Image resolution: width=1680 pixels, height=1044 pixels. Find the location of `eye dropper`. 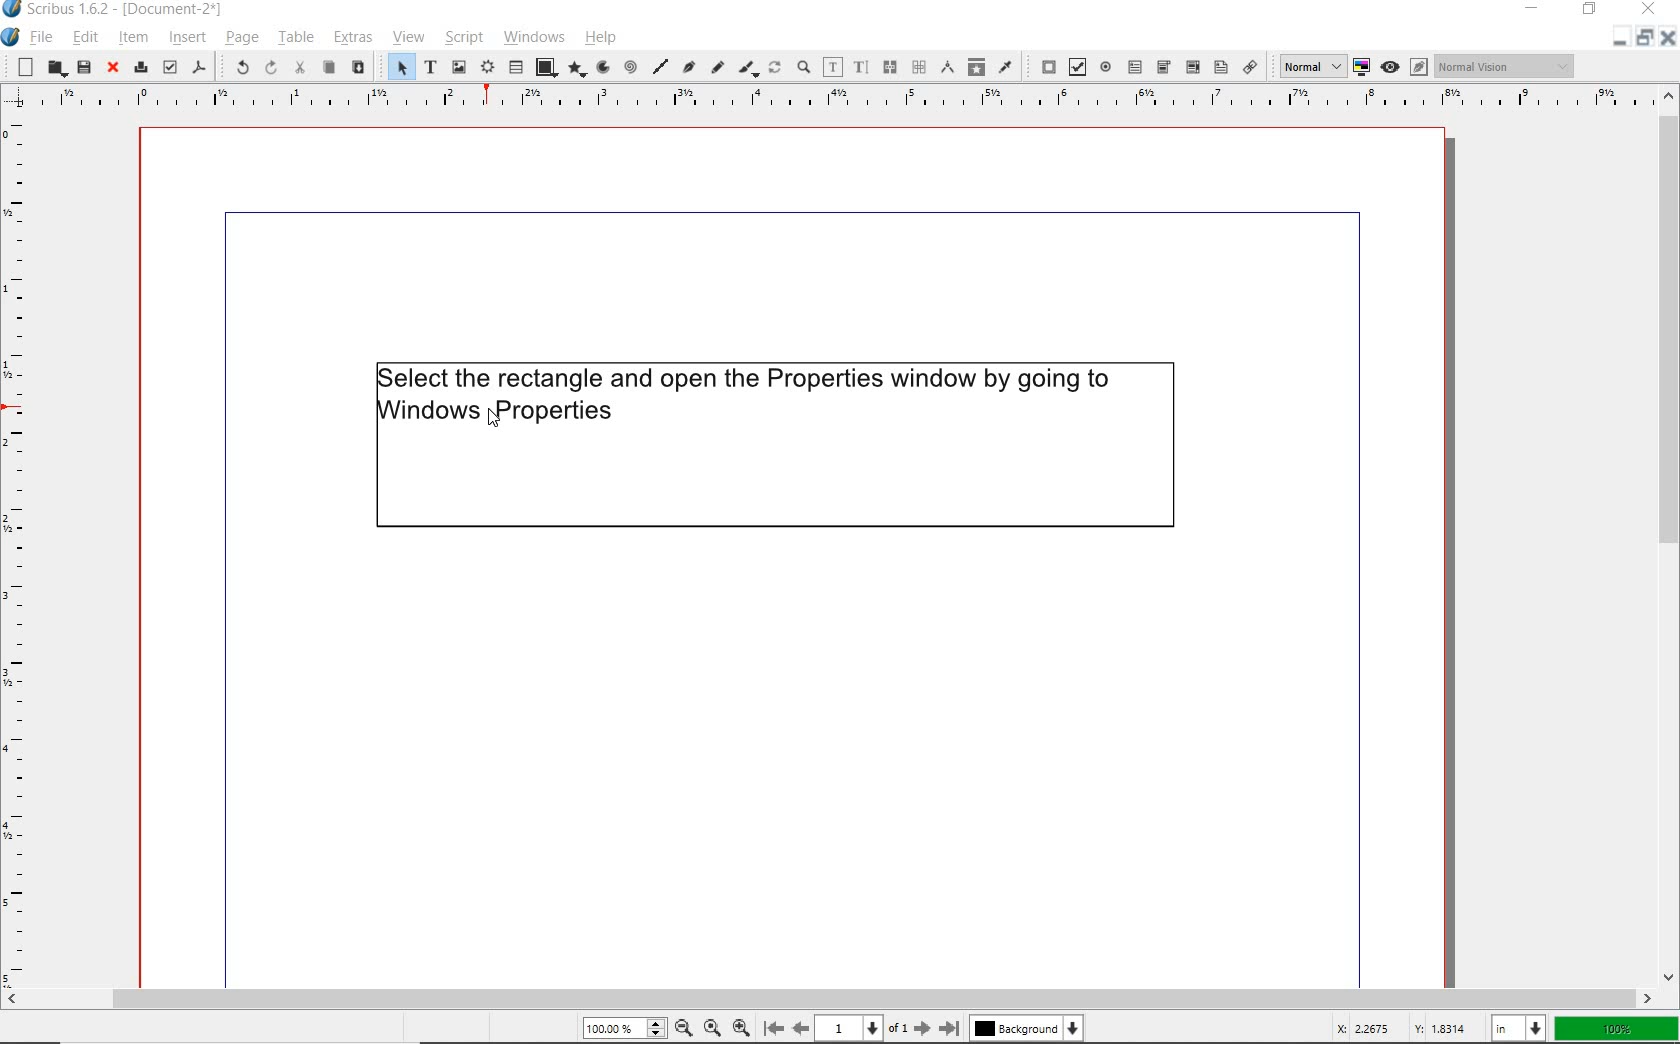

eye dropper is located at coordinates (1006, 66).